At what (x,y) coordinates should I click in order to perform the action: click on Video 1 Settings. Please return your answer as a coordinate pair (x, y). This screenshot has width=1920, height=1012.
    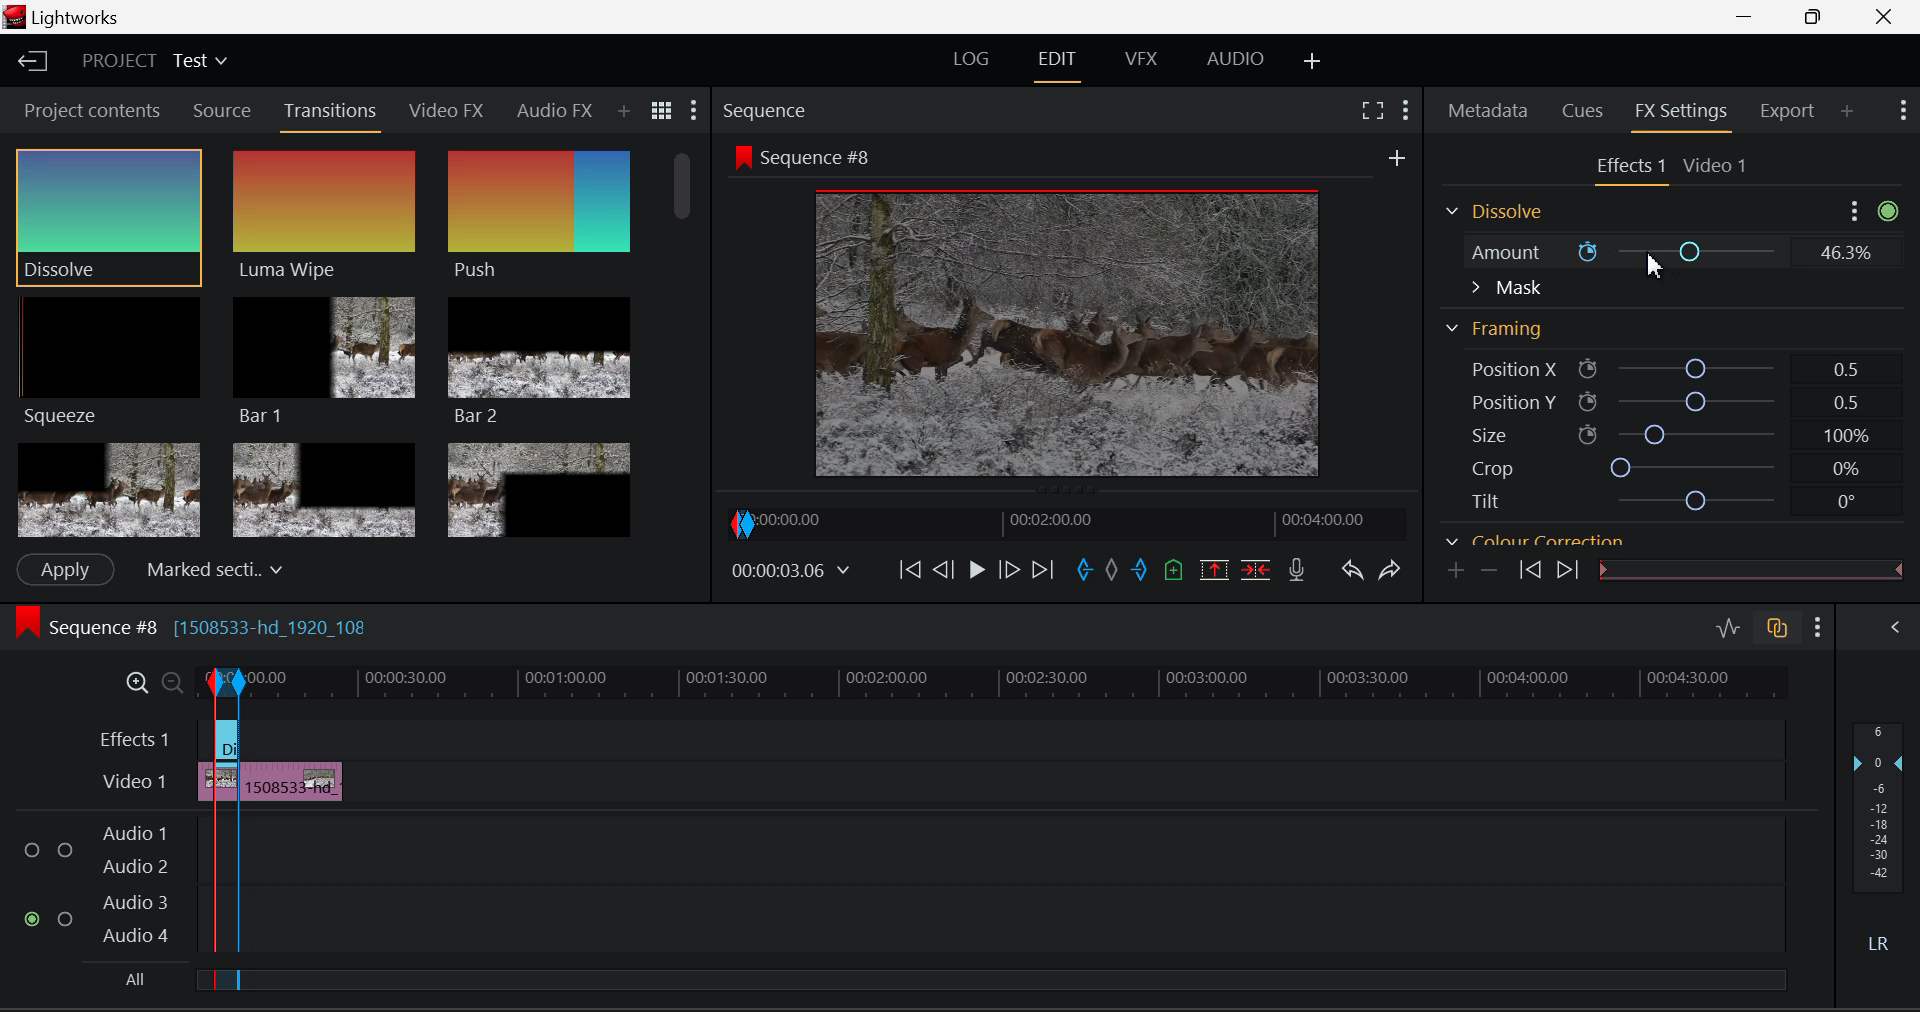
    Looking at the image, I should click on (1716, 164).